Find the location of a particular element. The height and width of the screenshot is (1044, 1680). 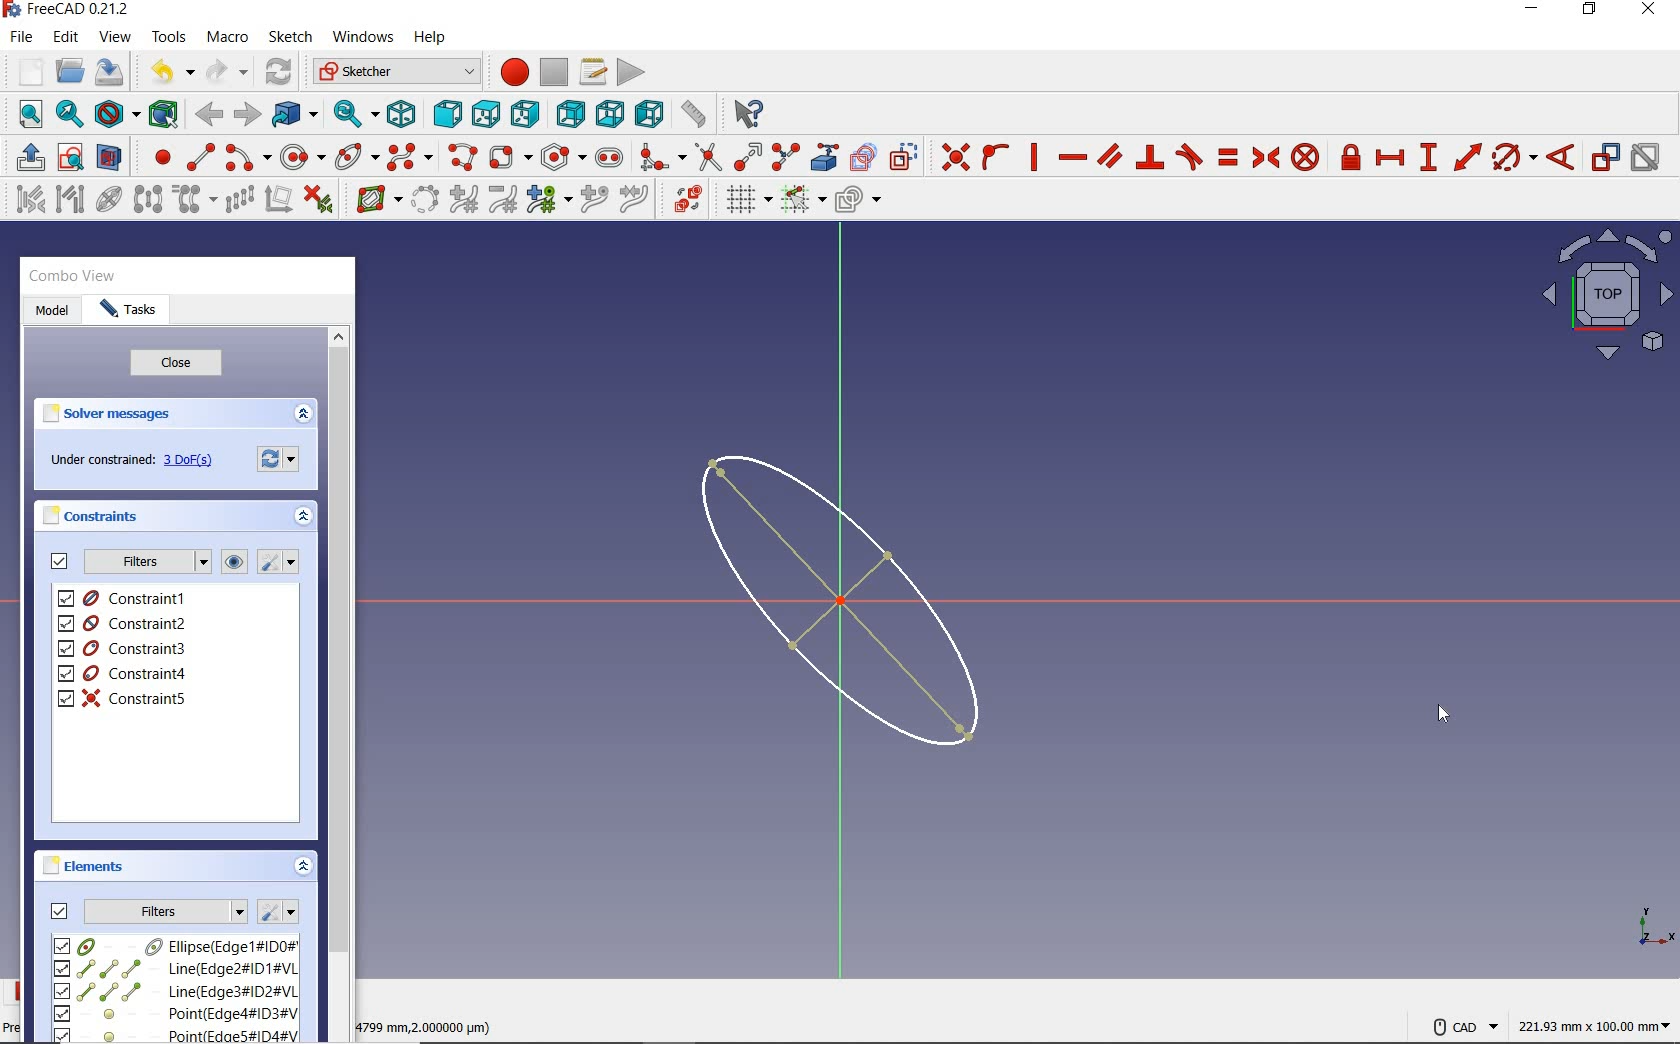

combo view is located at coordinates (73, 276).